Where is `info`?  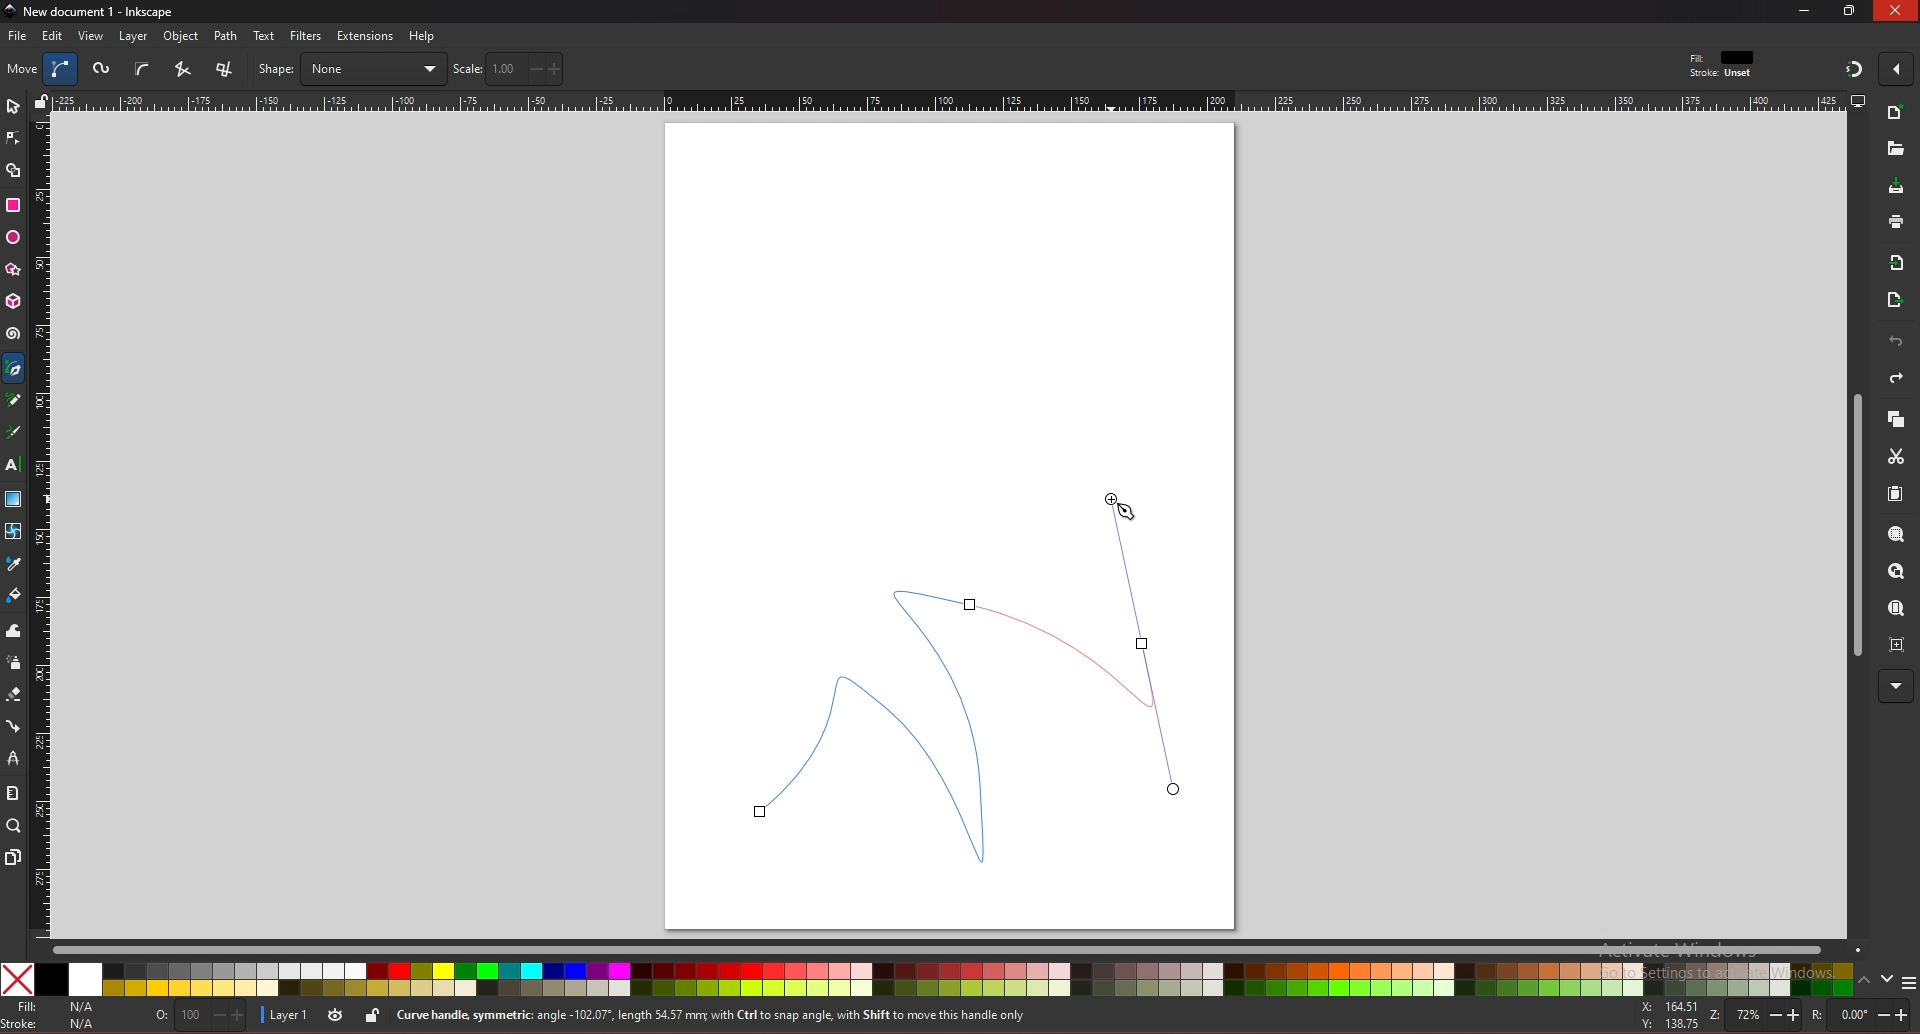
info is located at coordinates (749, 1016).